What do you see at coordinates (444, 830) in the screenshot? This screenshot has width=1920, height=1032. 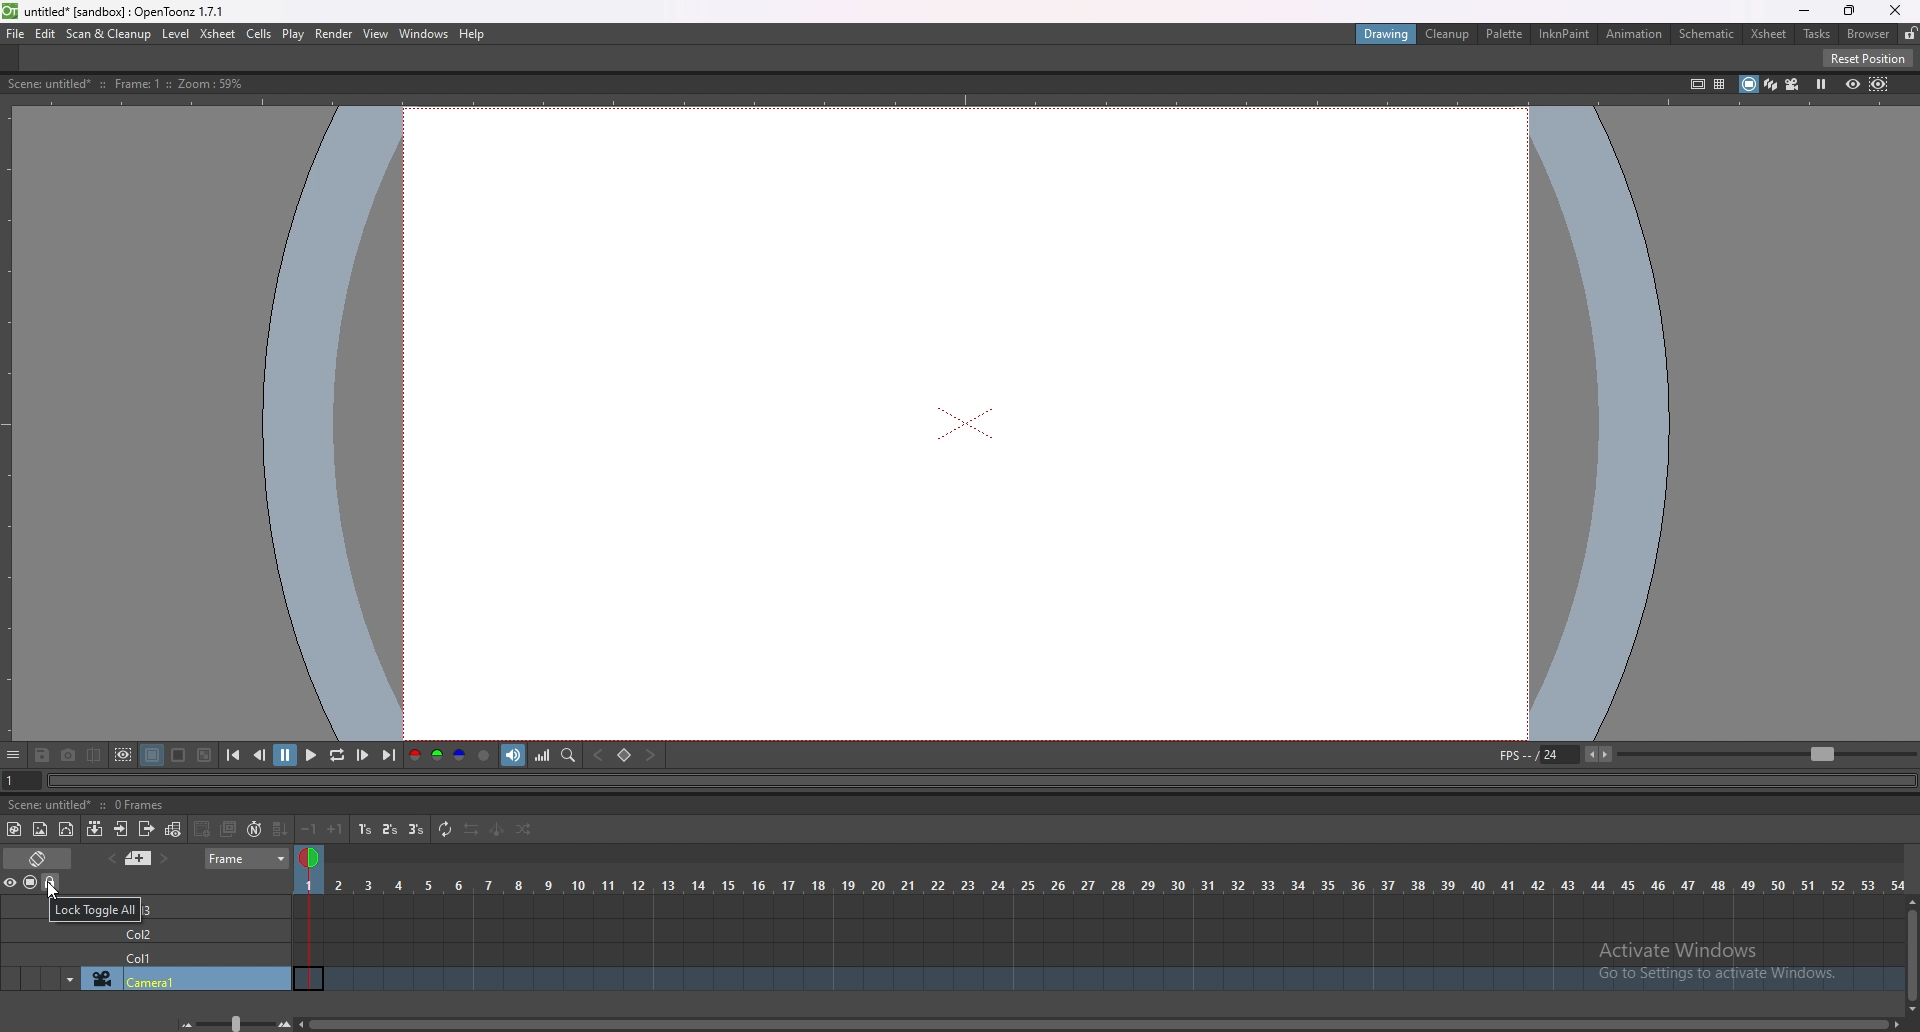 I see `repeat` at bounding box center [444, 830].